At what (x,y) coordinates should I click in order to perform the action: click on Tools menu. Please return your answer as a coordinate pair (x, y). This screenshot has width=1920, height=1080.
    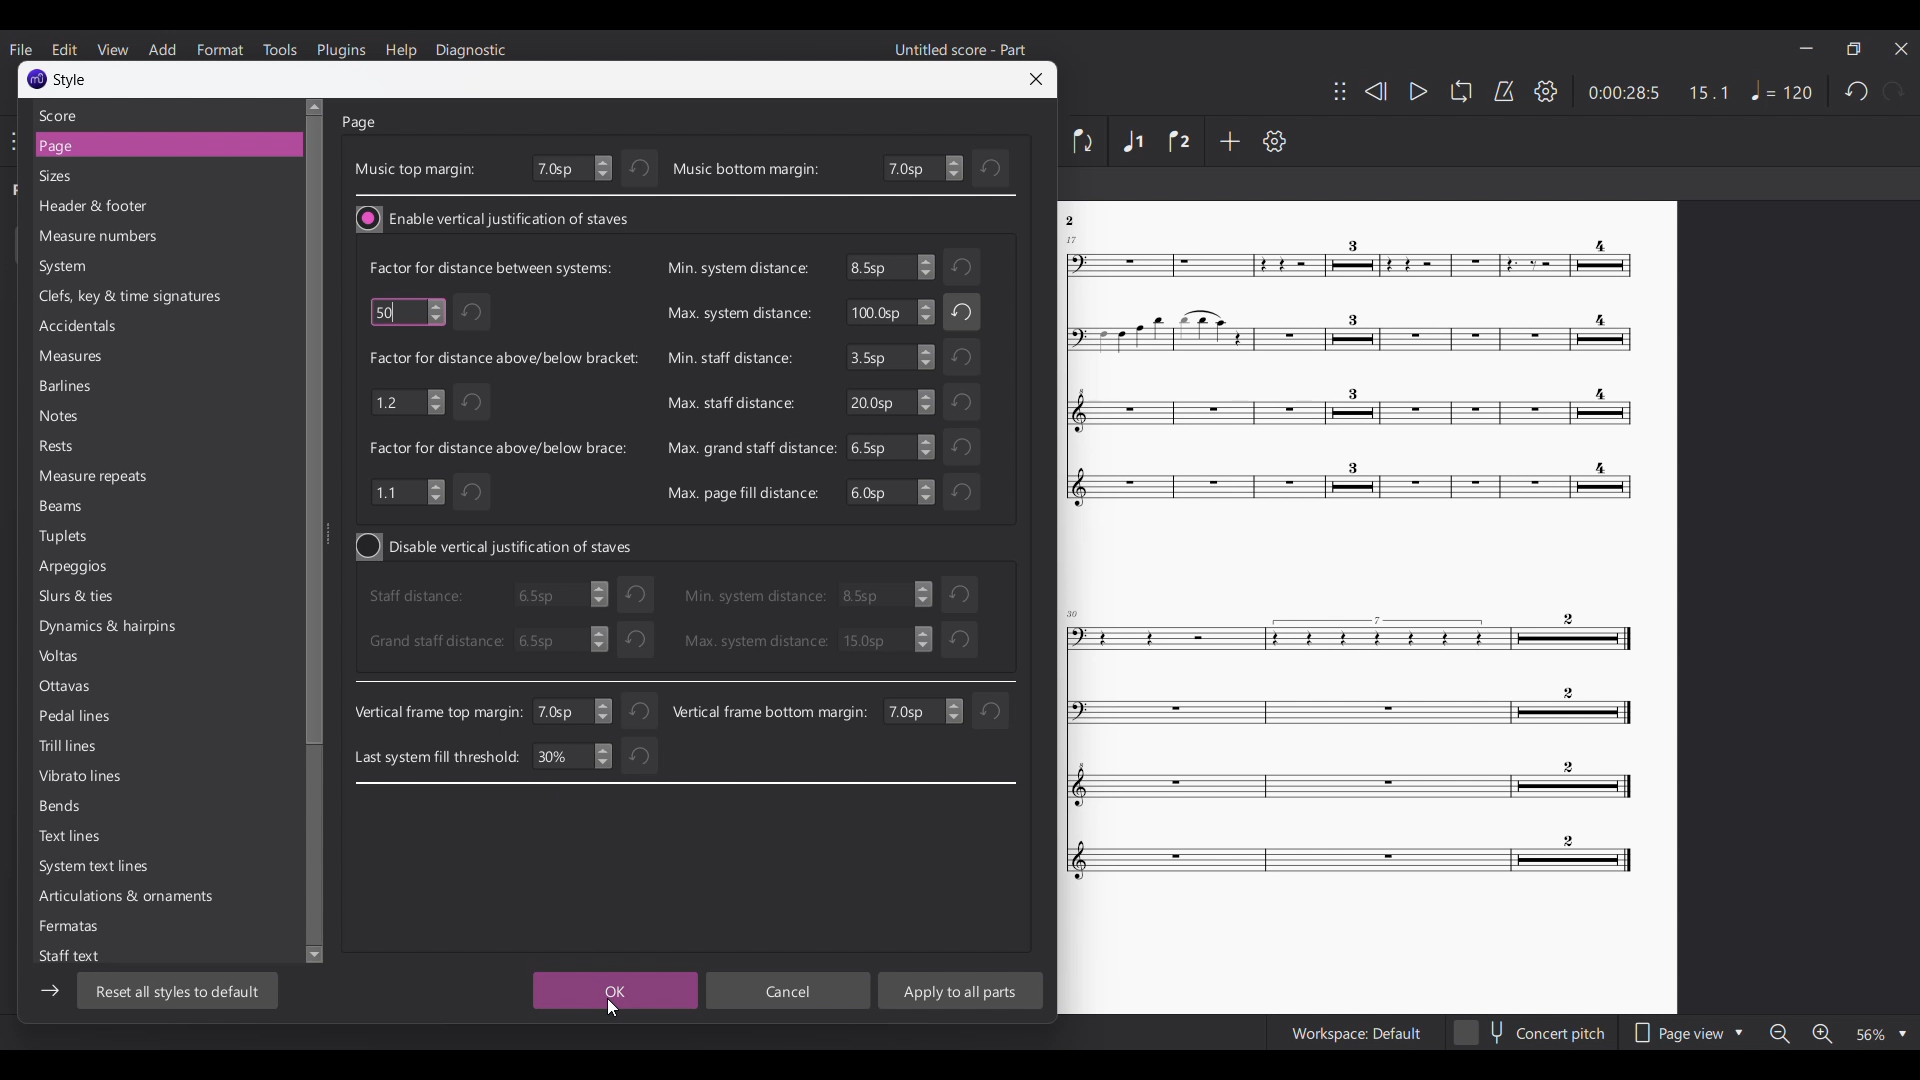
    Looking at the image, I should click on (279, 49).